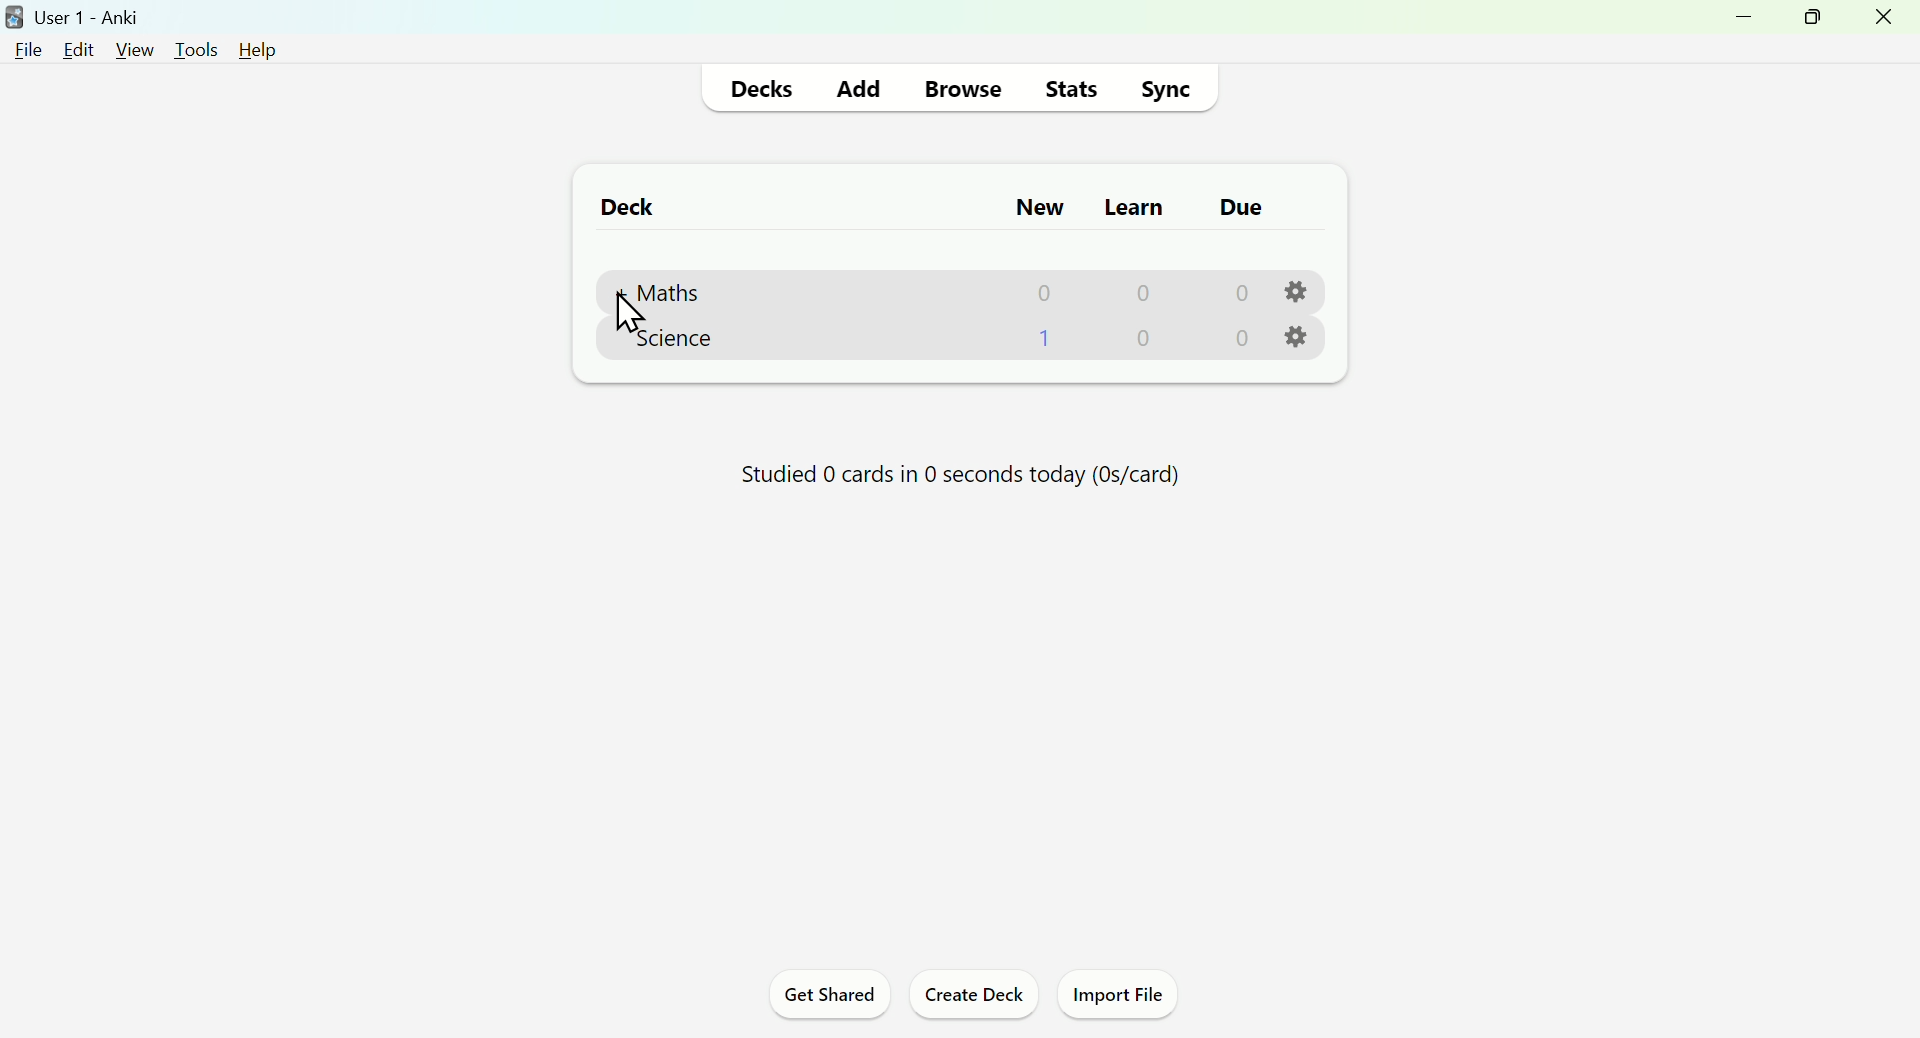 The width and height of the screenshot is (1920, 1038). I want to click on , so click(1812, 20).